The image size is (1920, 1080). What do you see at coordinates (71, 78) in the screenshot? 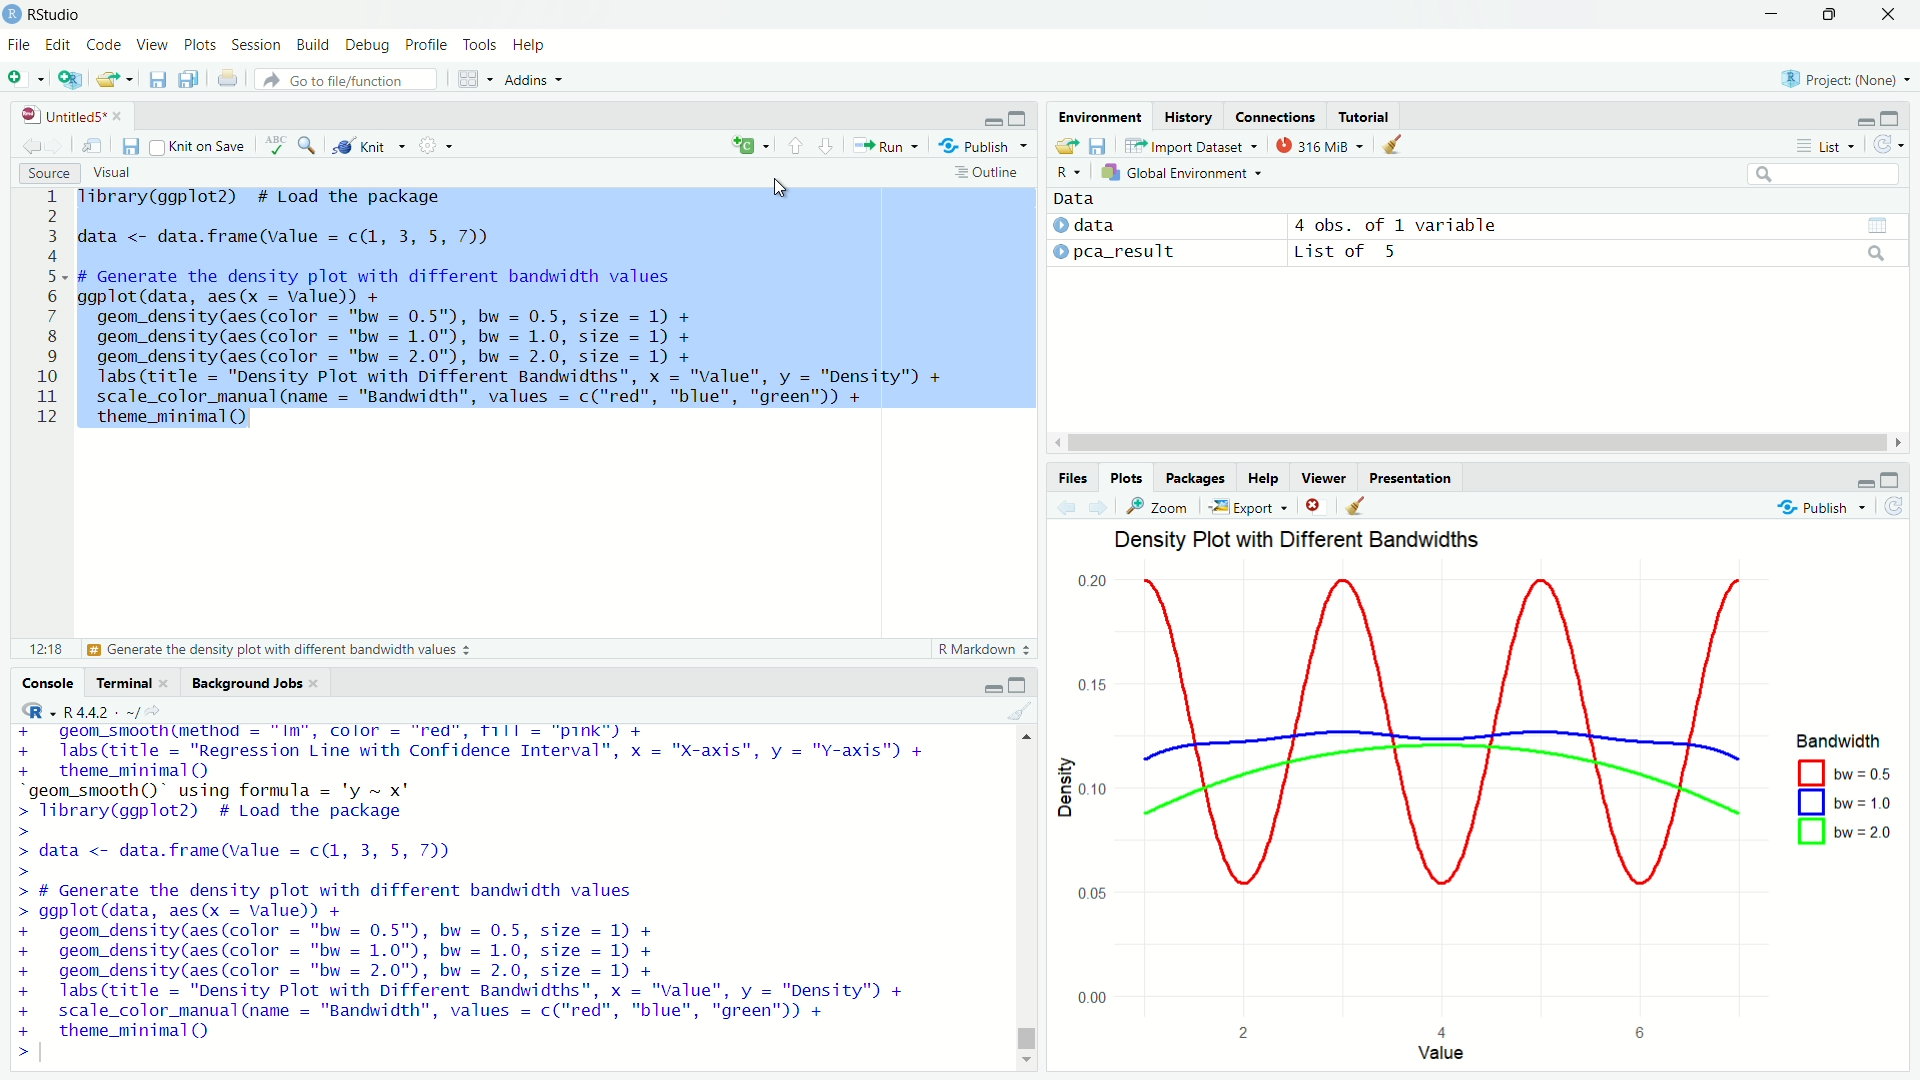
I see `Create a project` at bounding box center [71, 78].